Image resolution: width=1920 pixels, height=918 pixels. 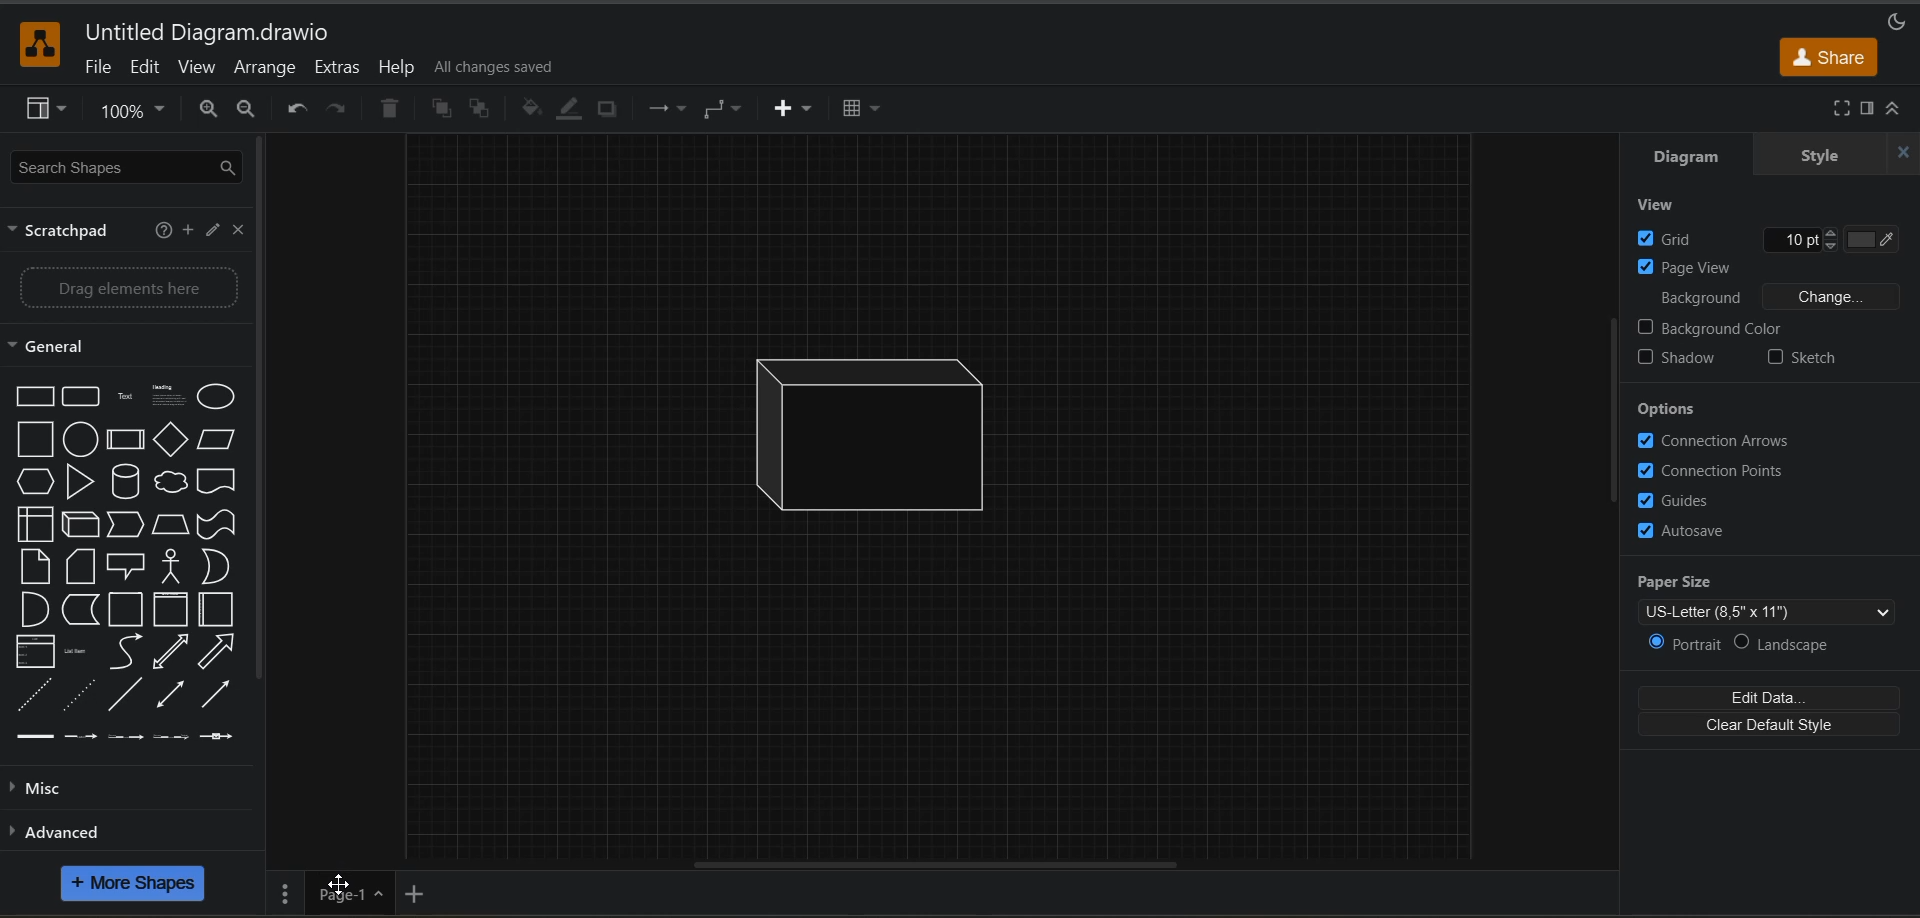 I want to click on Grid color, so click(x=1858, y=233).